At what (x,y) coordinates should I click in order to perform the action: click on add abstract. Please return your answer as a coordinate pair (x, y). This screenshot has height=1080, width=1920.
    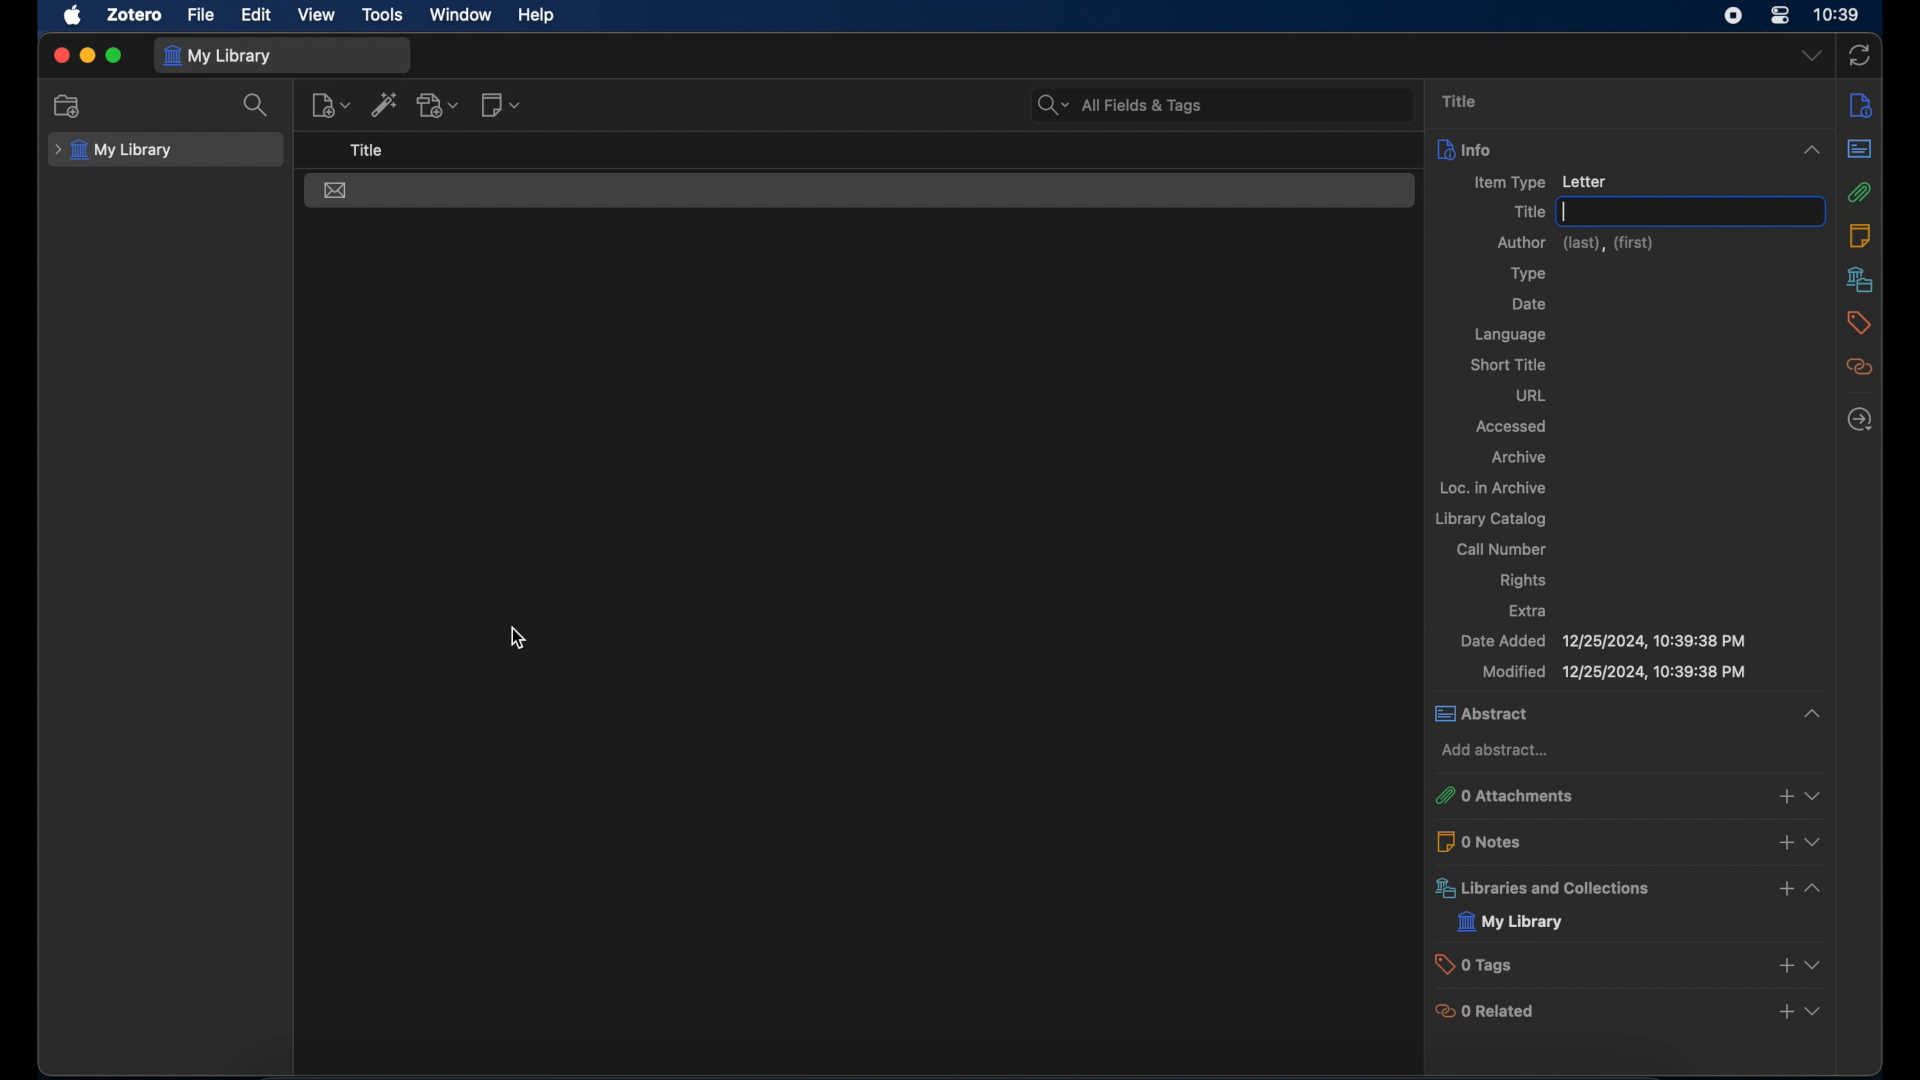
    Looking at the image, I should click on (1498, 752).